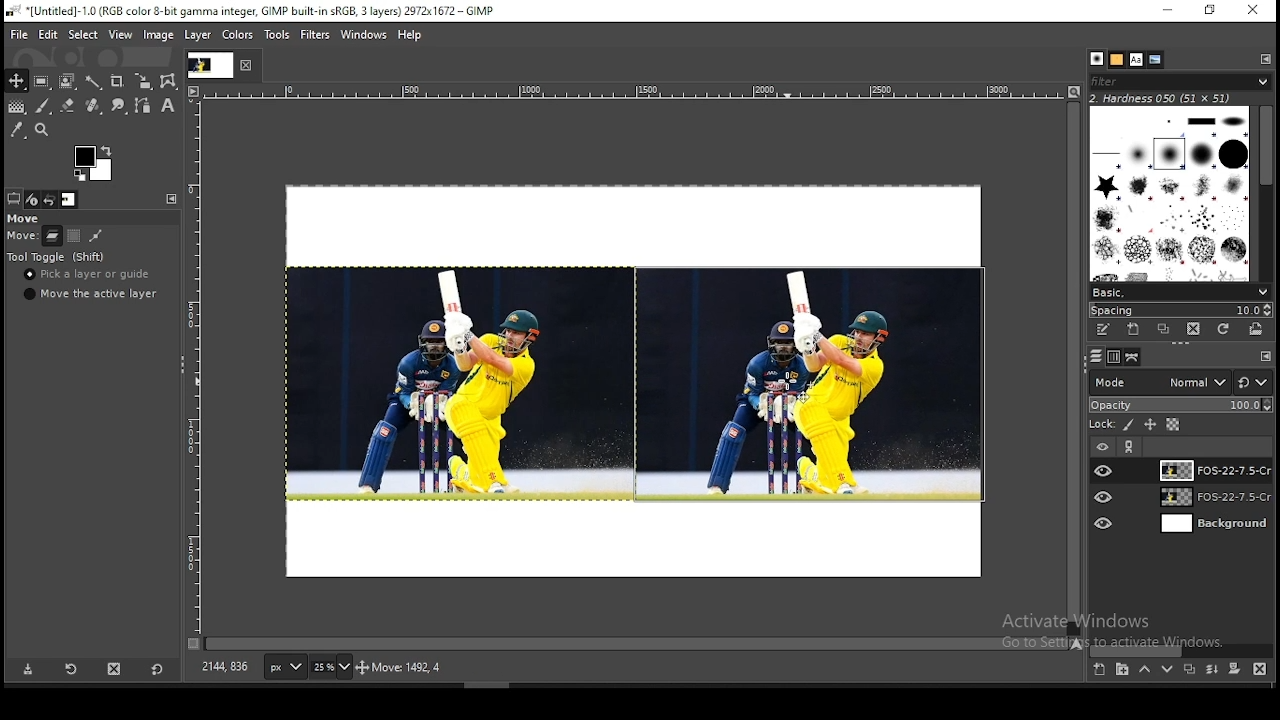  What do you see at coordinates (16, 81) in the screenshot?
I see `move tool` at bounding box center [16, 81].